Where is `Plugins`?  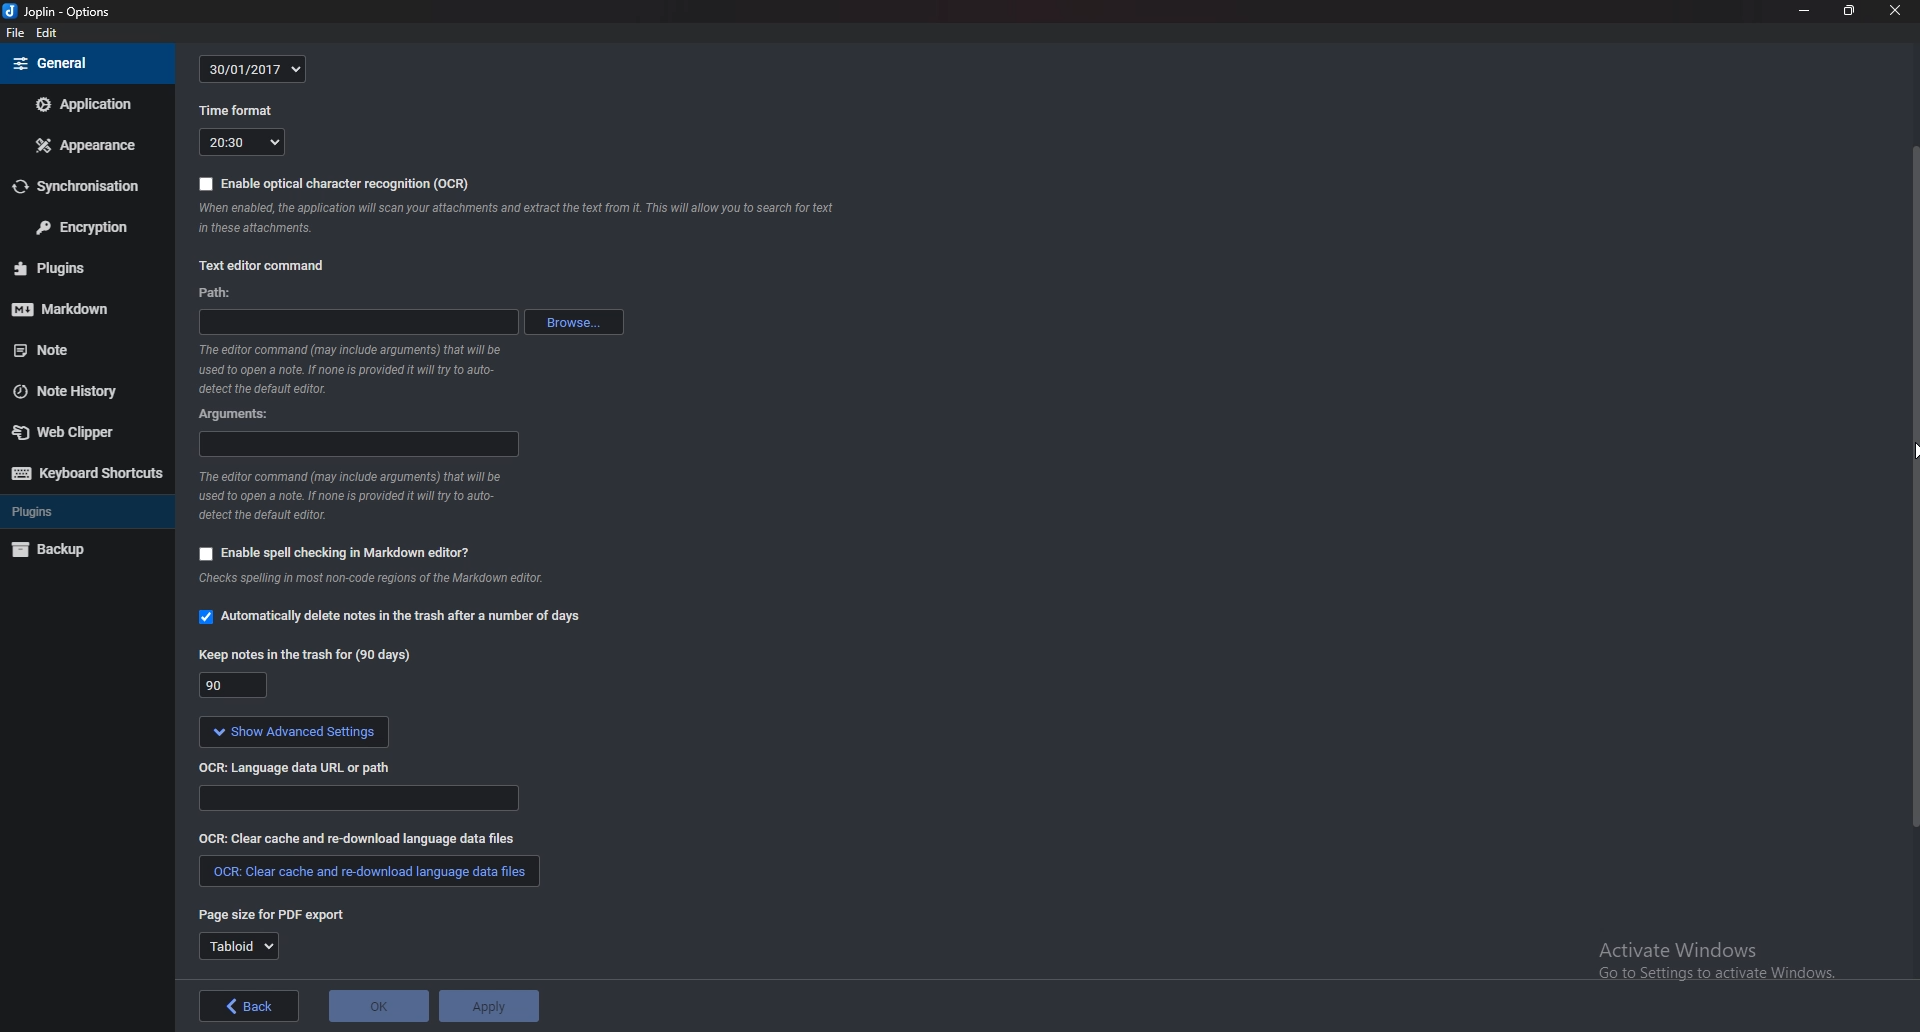 Plugins is located at coordinates (76, 513).